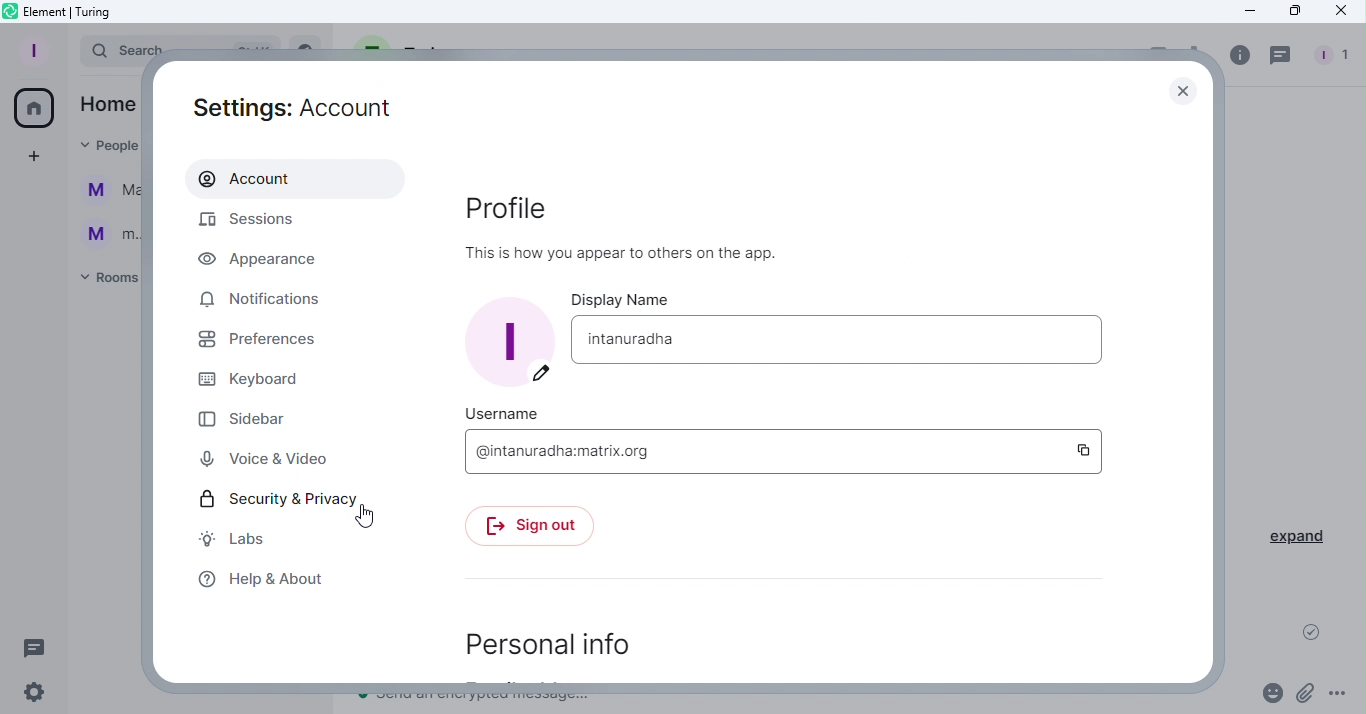 This screenshot has width=1366, height=714. I want to click on info, so click(1235, 55).